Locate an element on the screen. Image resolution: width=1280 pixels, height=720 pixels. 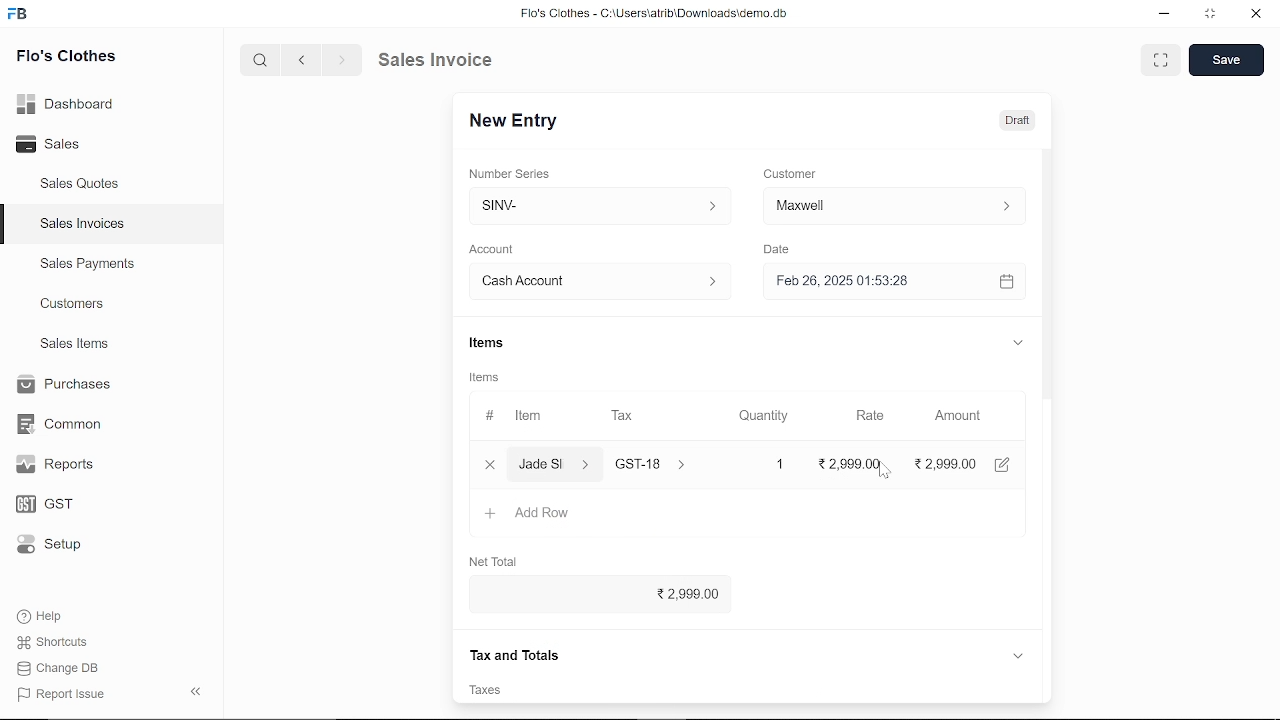
close is located at coordinates (488, 463).